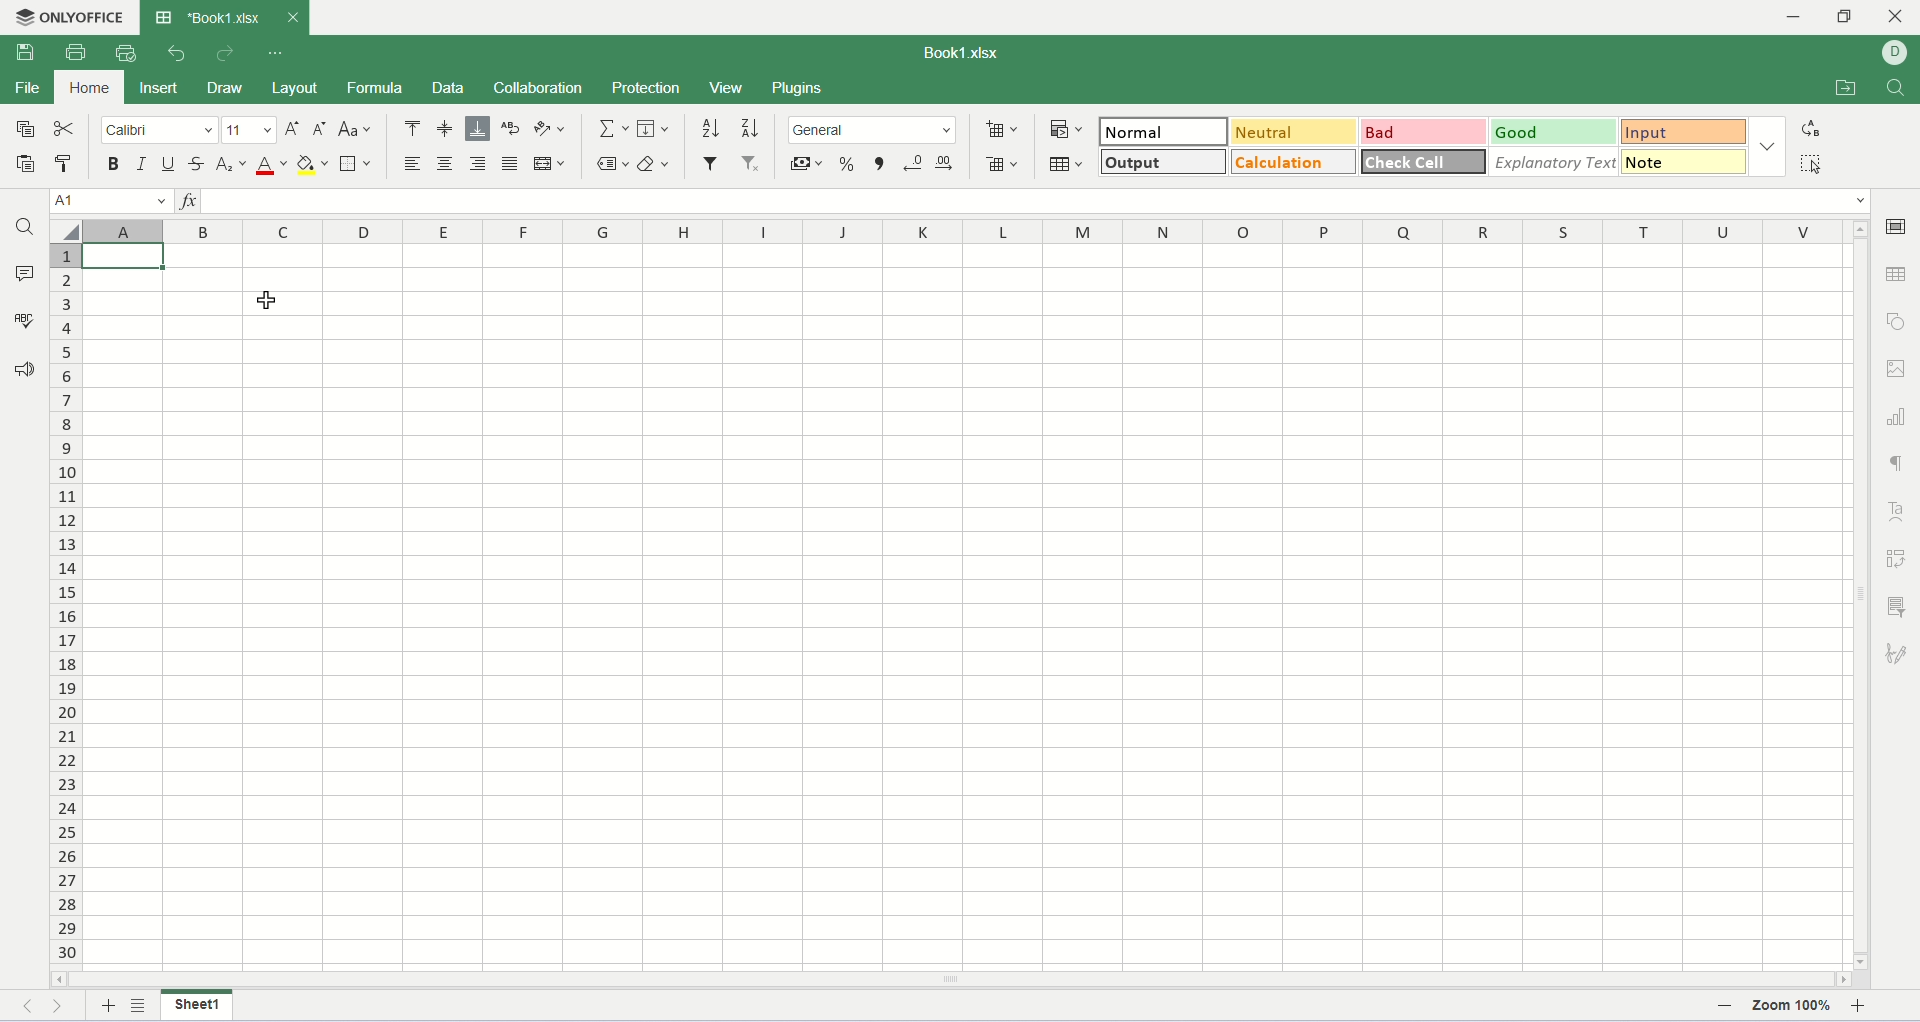 The image size is (1920, 1022). Describe the element at coordinates (158, 88) in the screenshot. I see `insert` at that location.